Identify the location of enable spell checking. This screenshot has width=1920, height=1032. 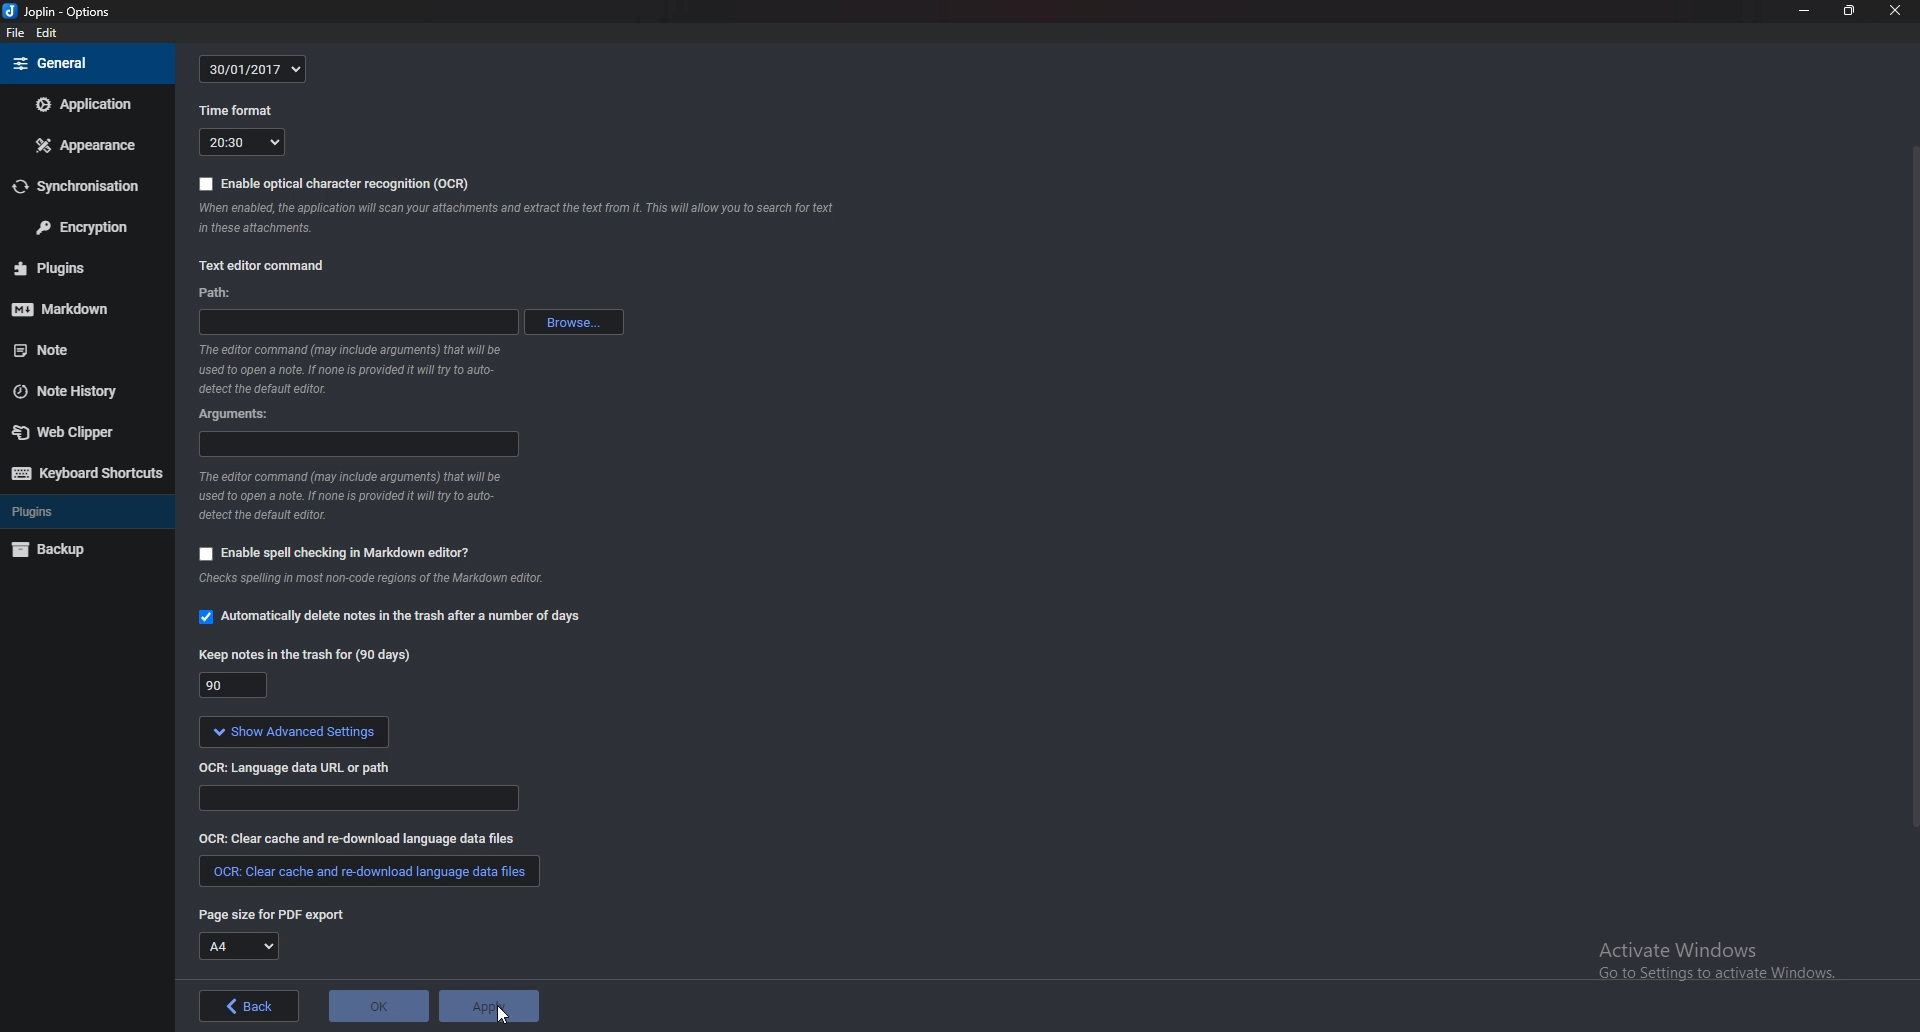
(358, 550).